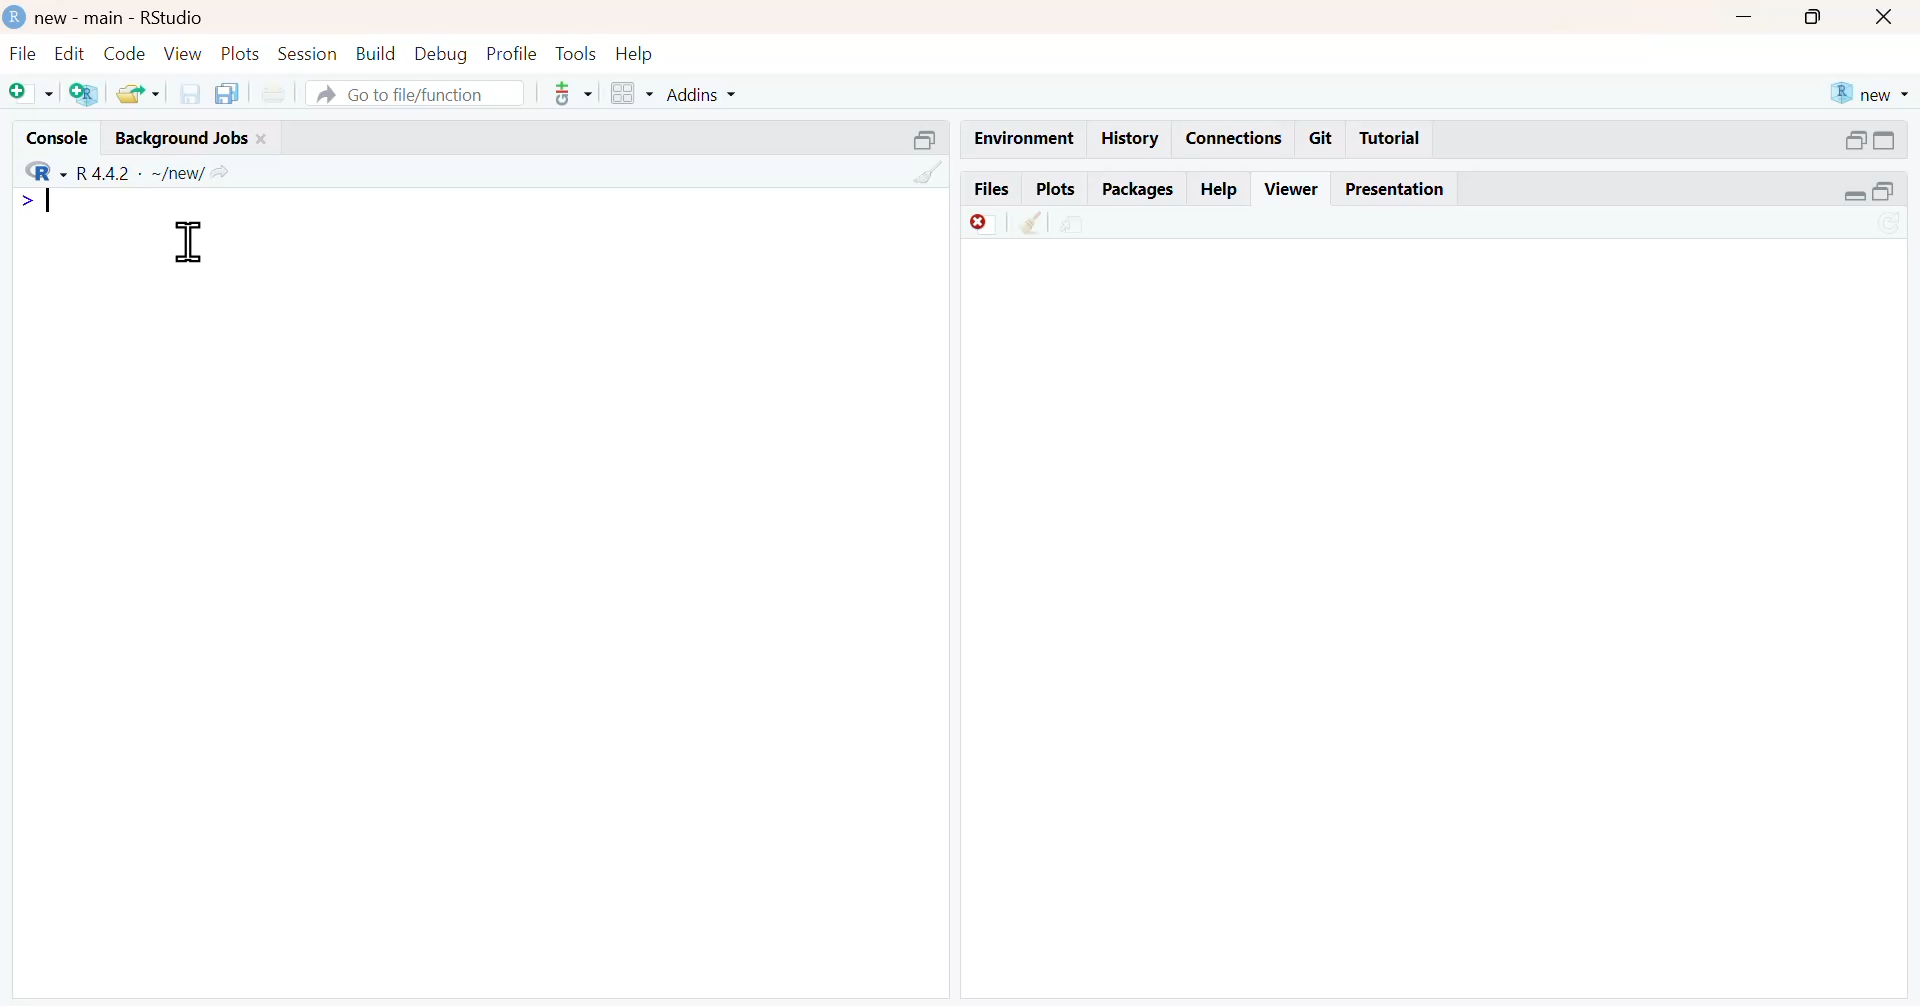  I want to click on remove current viewer item, so click(982, 223).